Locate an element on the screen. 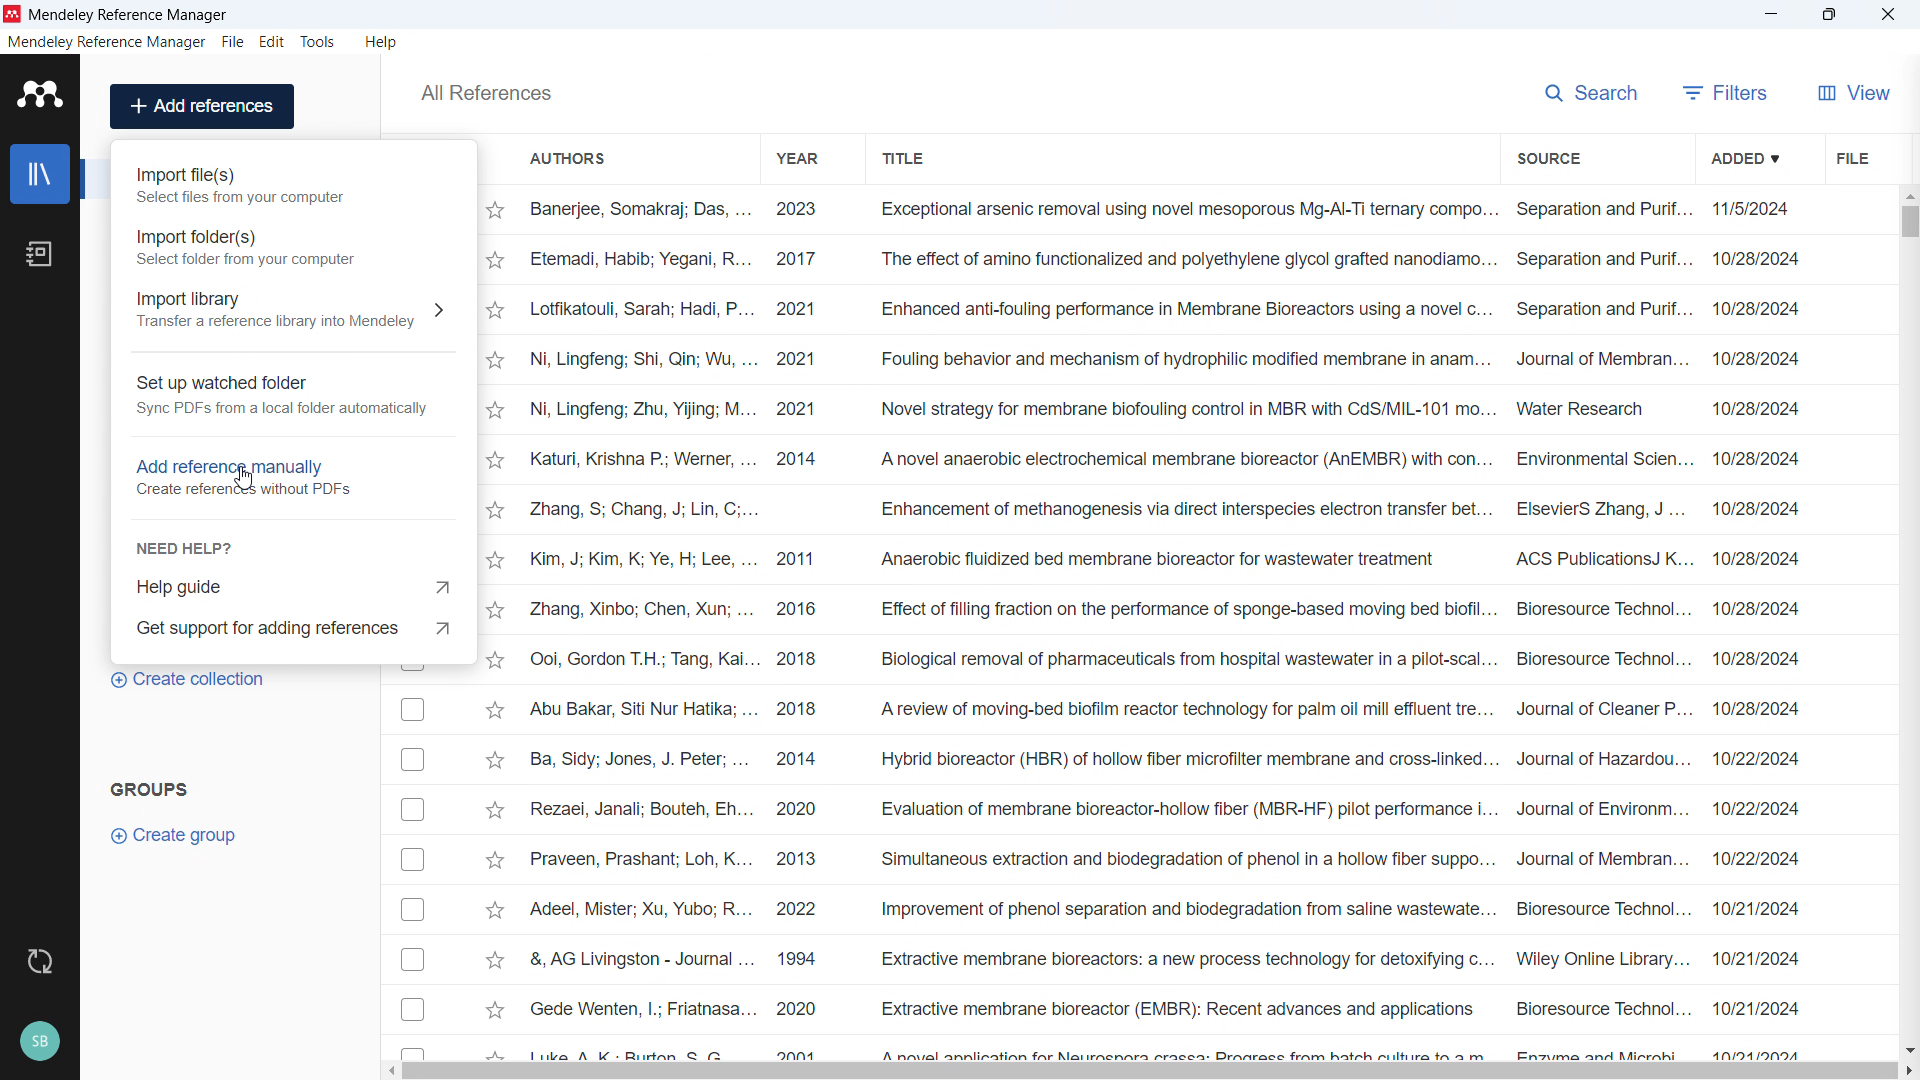 Image resolution: width=1920 pixels, height=1080 pixels. Edit  is located at coordinates (273, 42).